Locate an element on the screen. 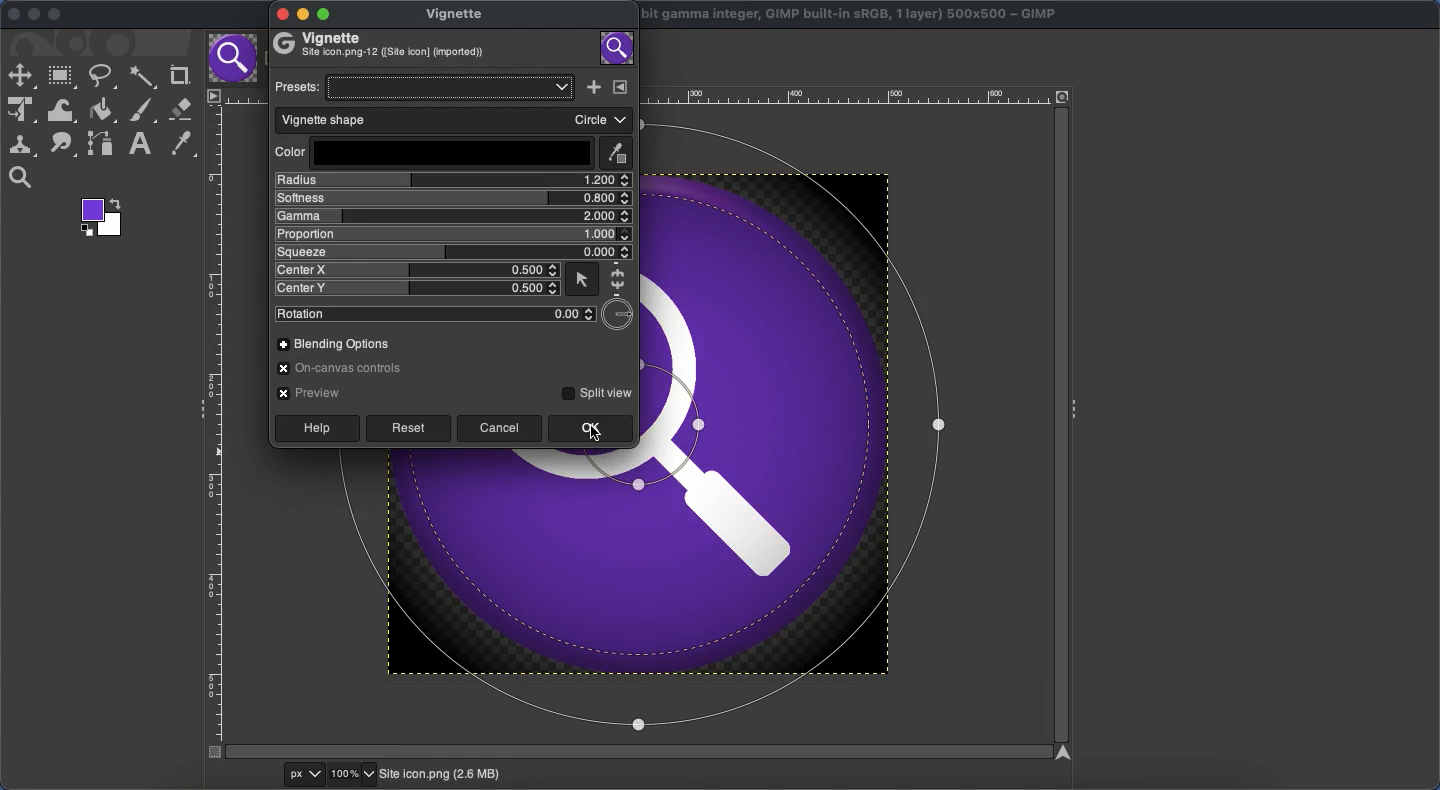 Image resolution: width=1440 pixels, height=790 pixels. Minimize is located at coordinates (301, 15).